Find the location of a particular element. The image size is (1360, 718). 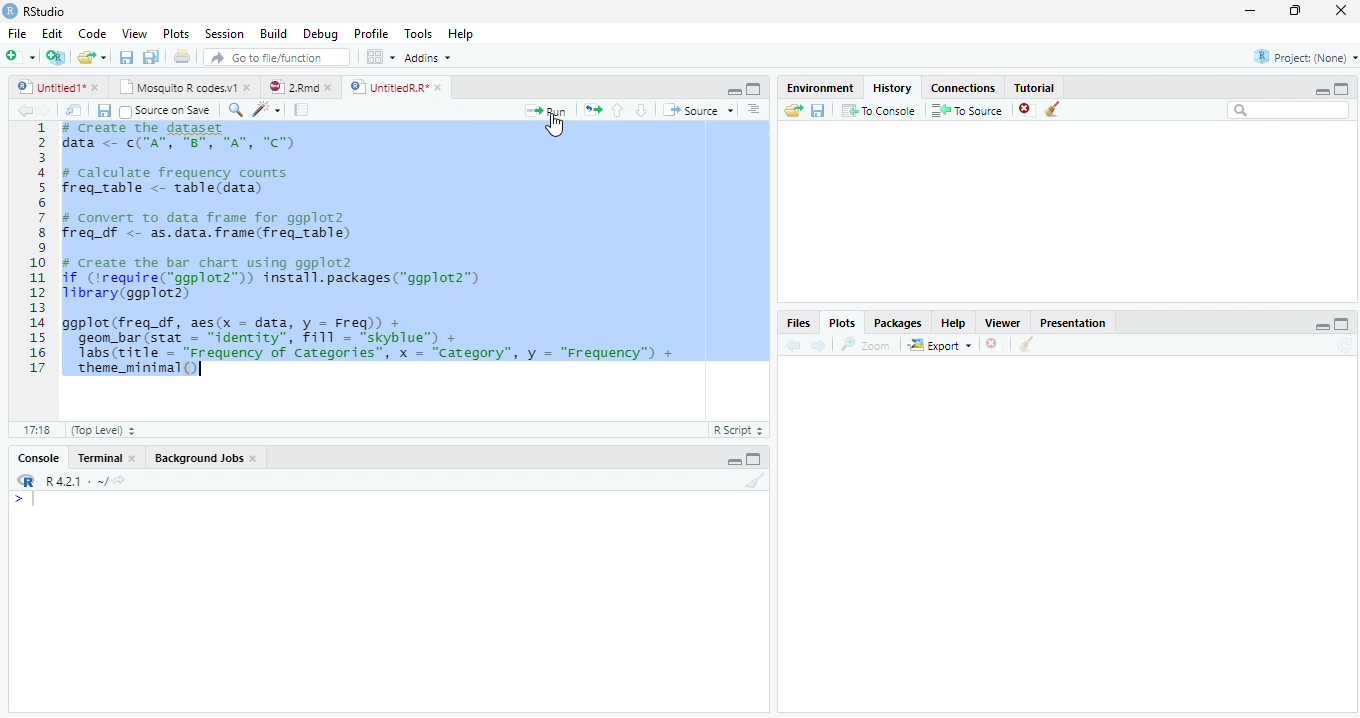

Mosquito R codes1 is located at coordinates (184, 90).